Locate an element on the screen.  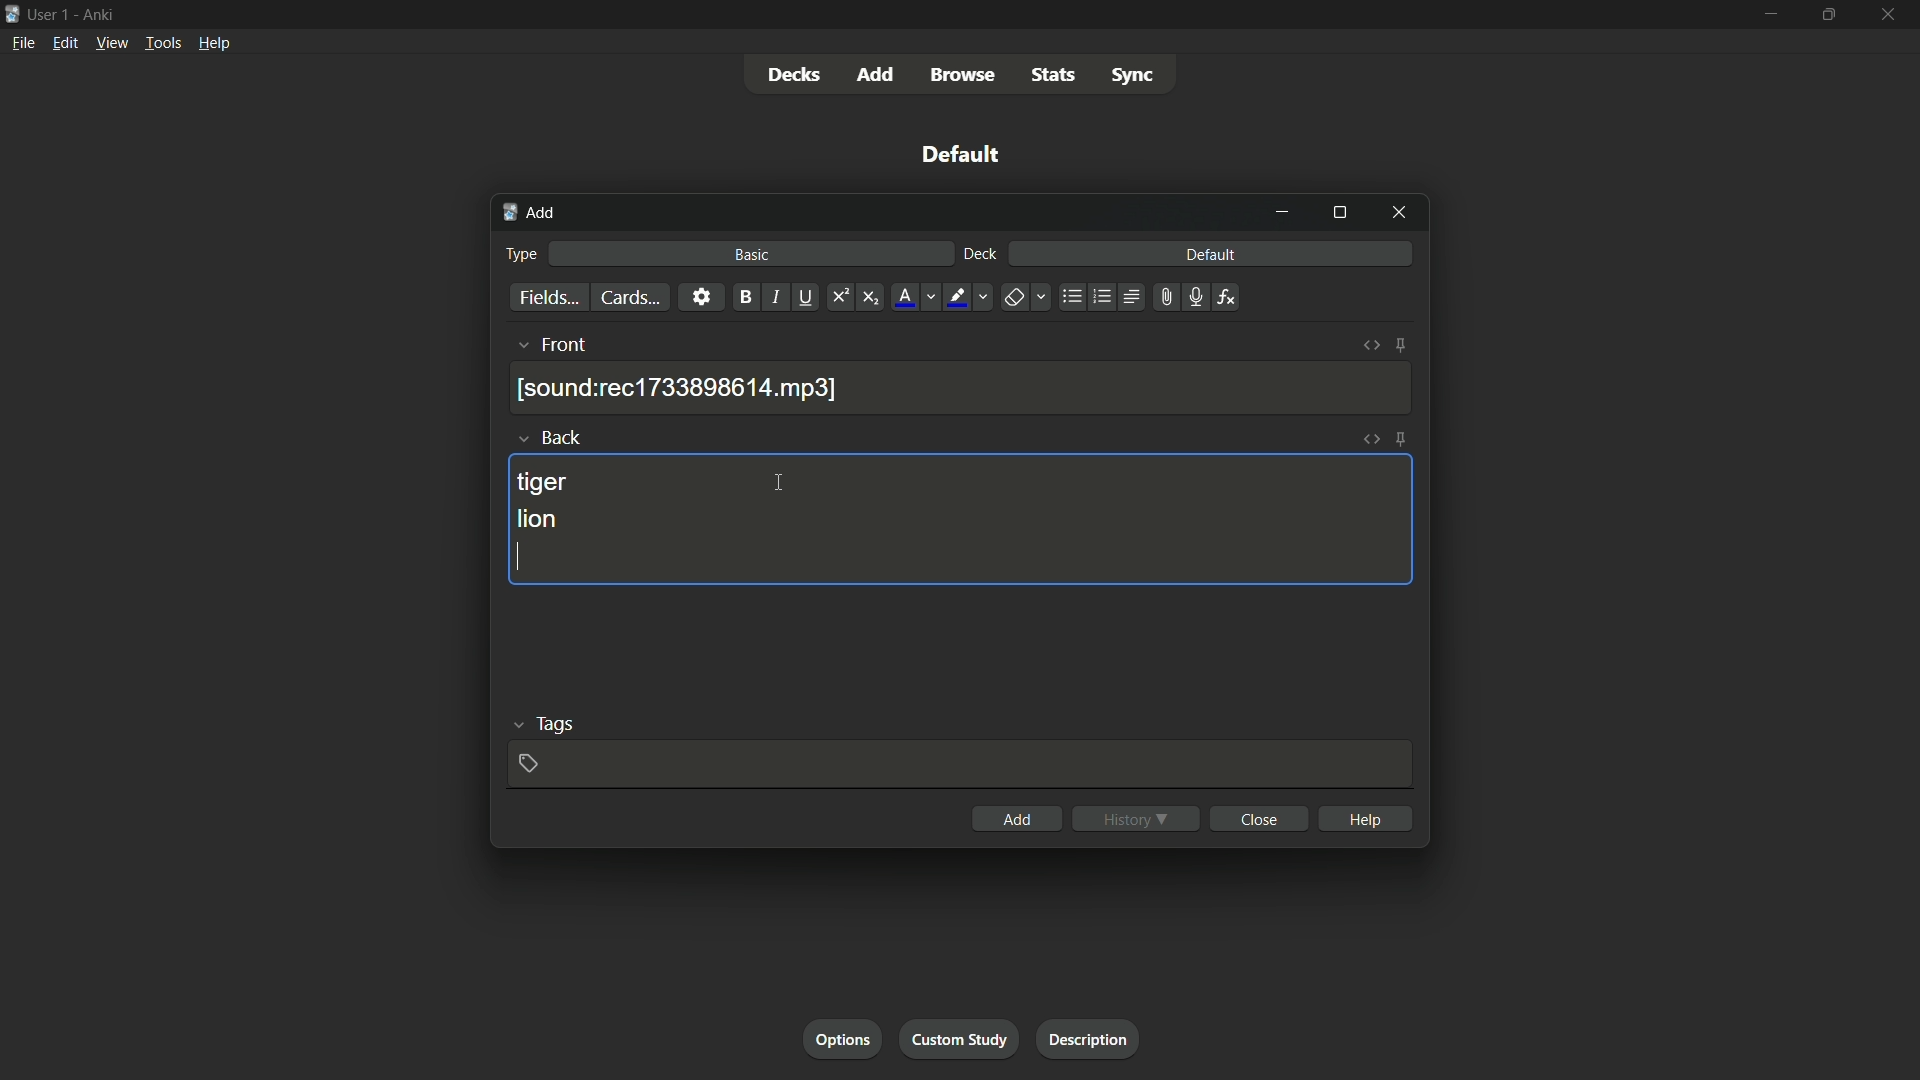
cursor is located at coordinates (517, 559).